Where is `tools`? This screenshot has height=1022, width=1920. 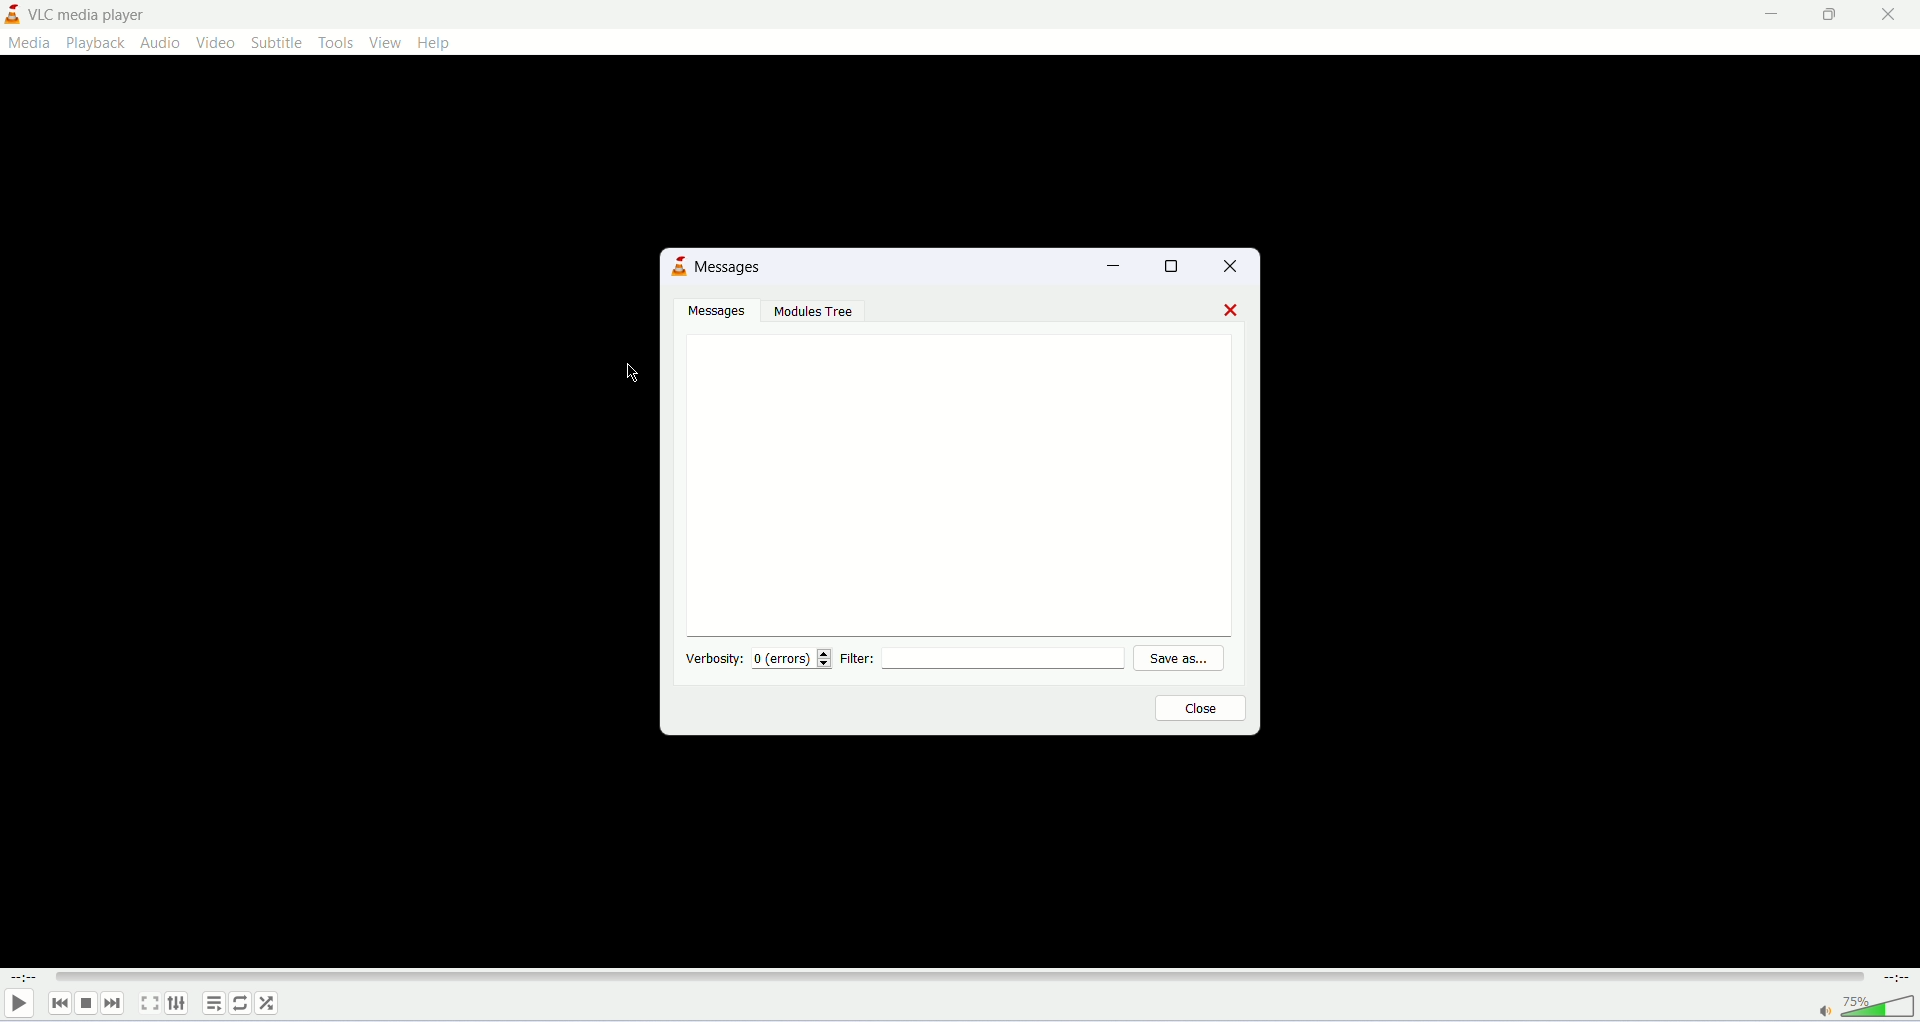 tools is located at coordinates (334, 41).